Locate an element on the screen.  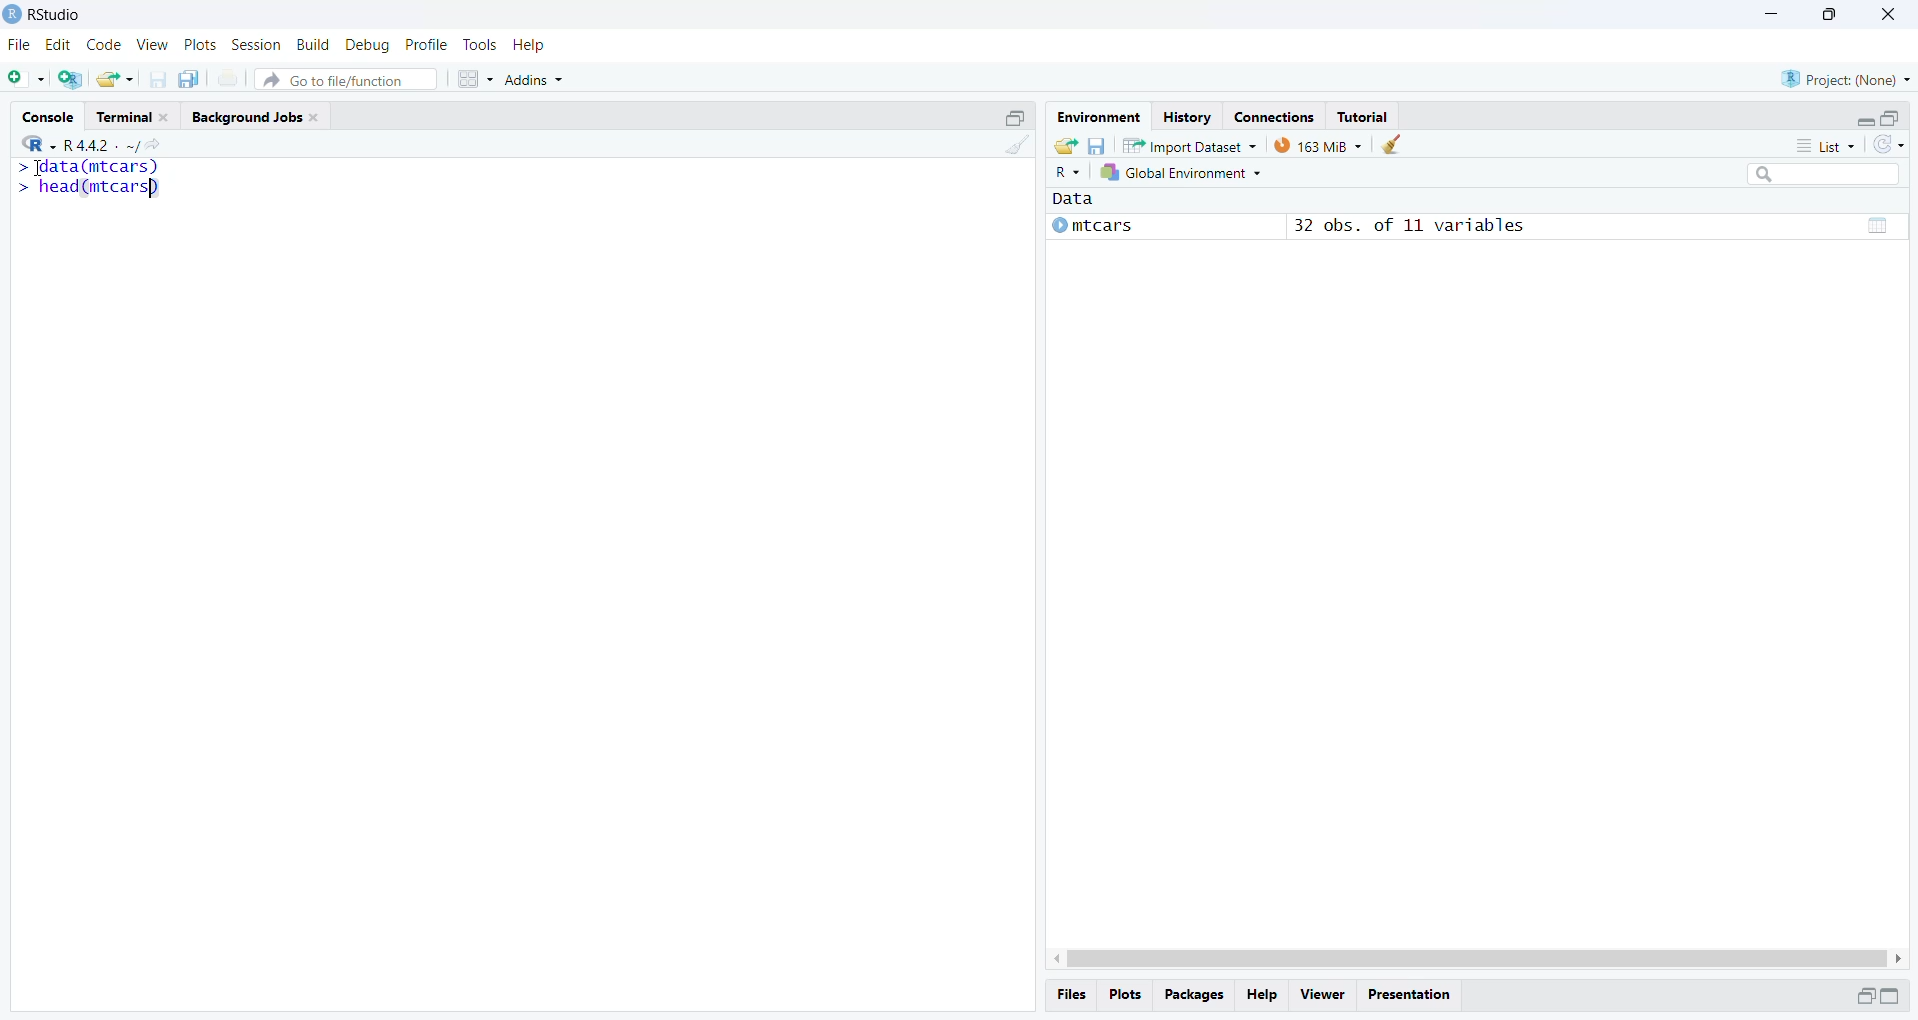
save is located at coordinates (157, 79).